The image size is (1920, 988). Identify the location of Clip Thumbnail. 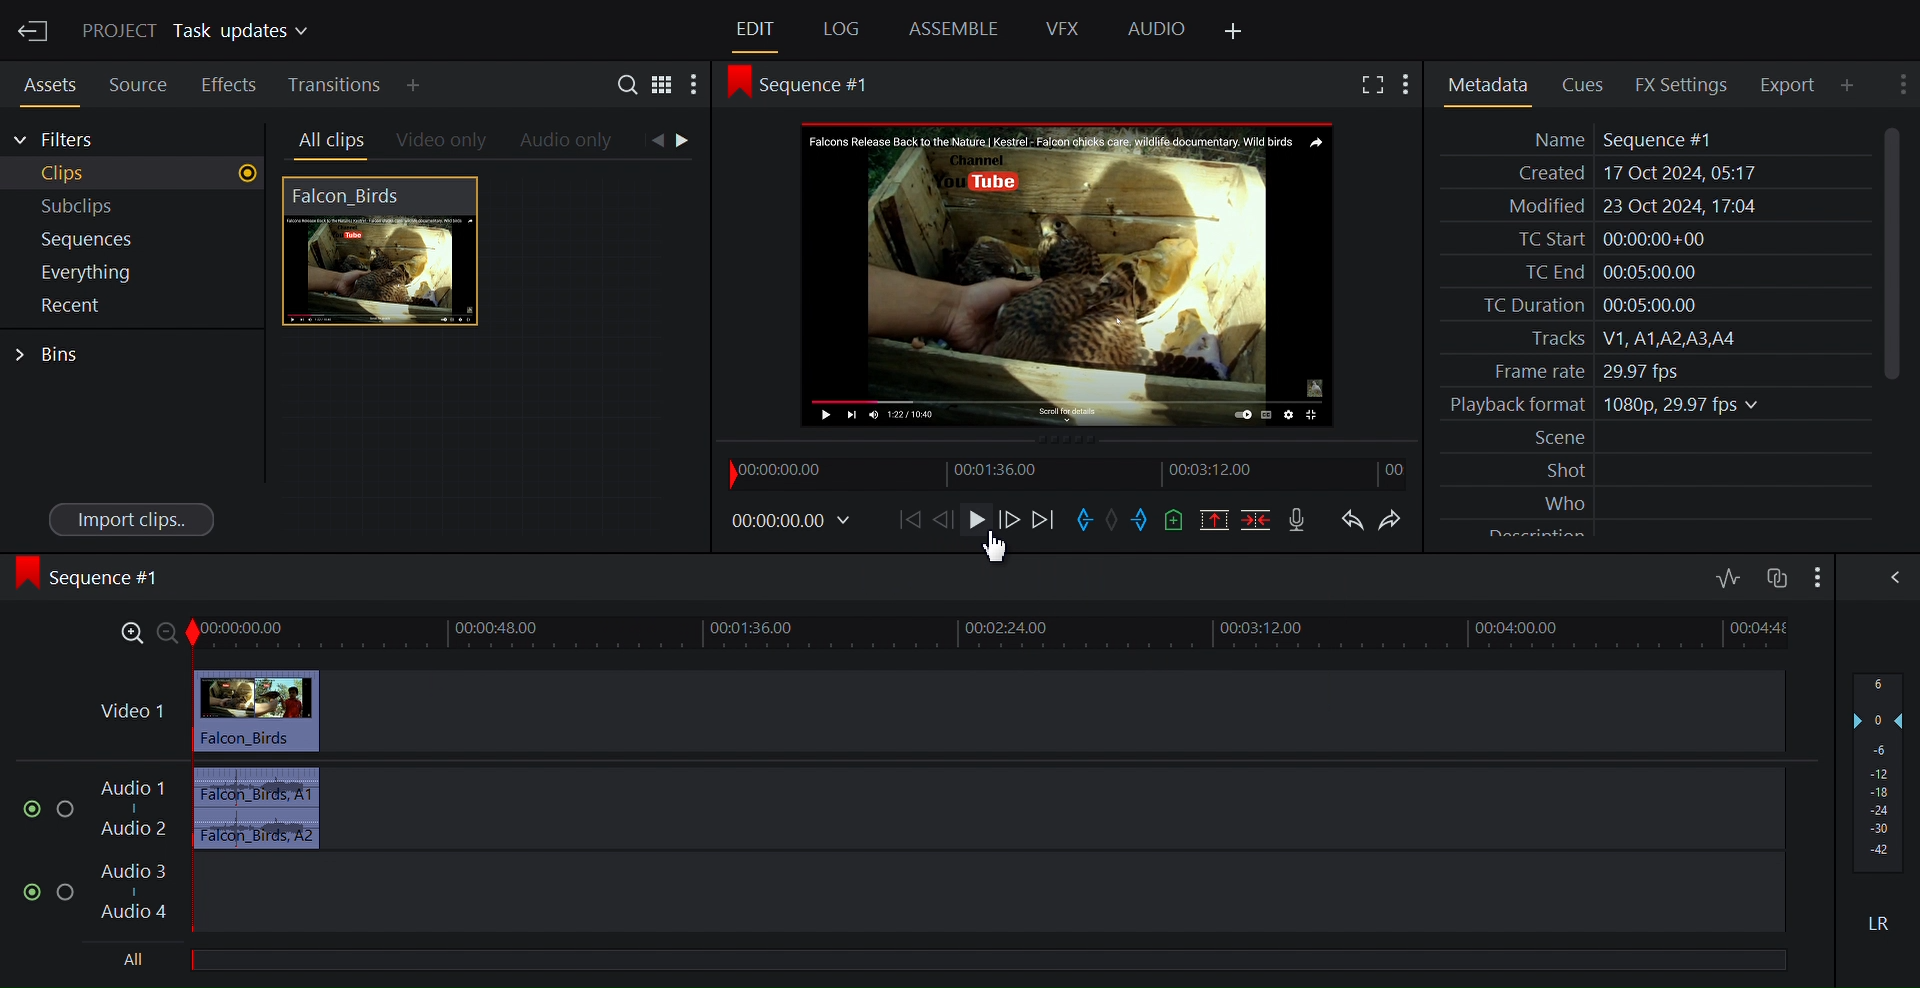
(483, 359).